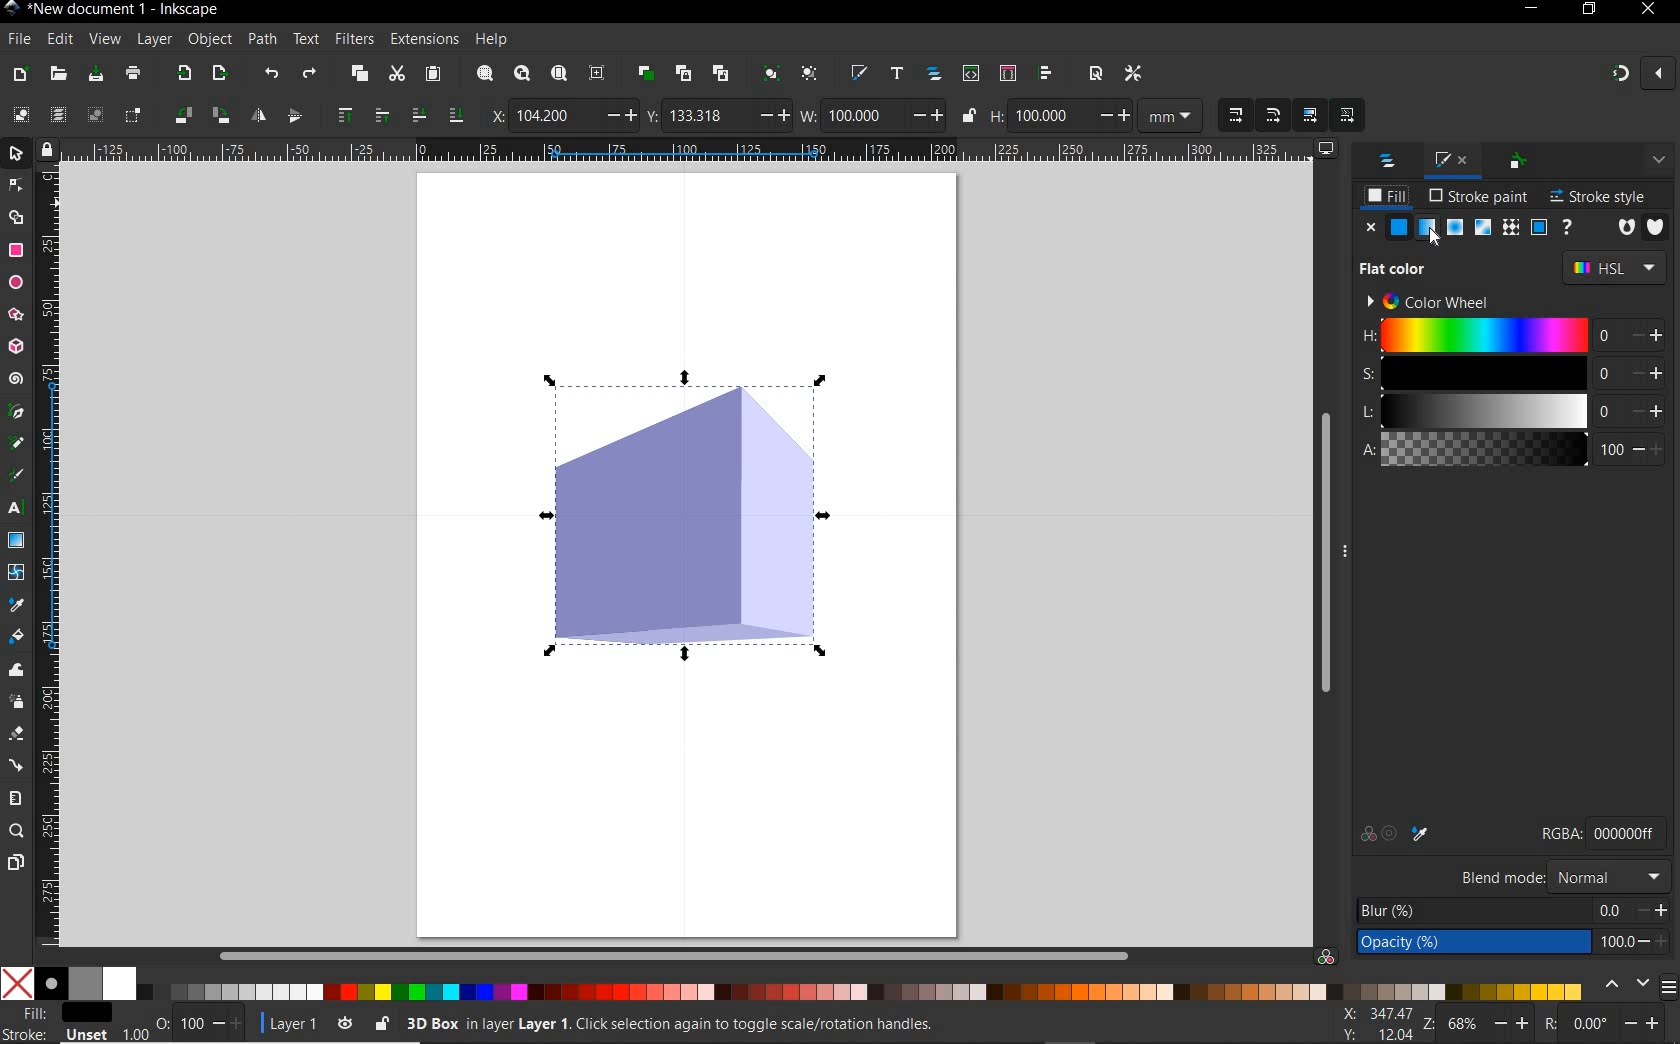  Describe the element at coordinates (416, 116) in the screenshot. I see `LOWER SELECTION` at that location.